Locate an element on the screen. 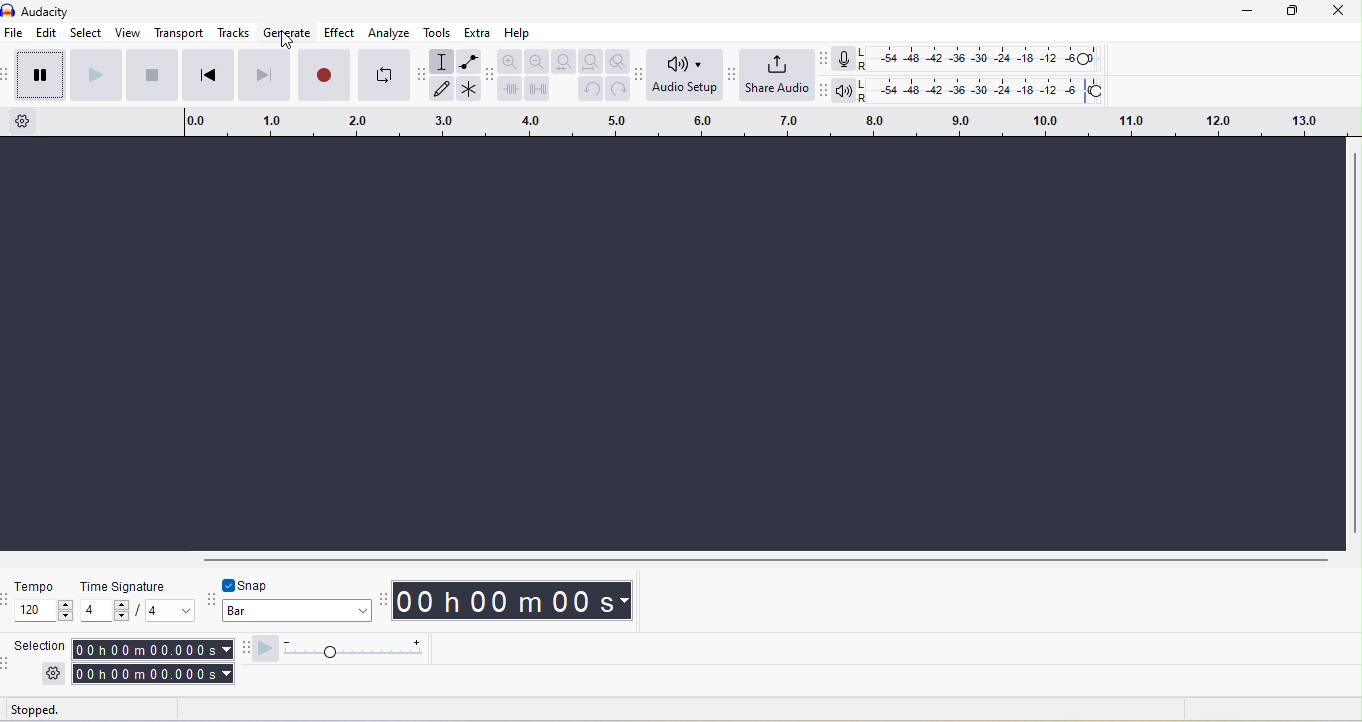 This screenshot has width=1362, height=722. silence audio selection is located at coordinates (538, 88).